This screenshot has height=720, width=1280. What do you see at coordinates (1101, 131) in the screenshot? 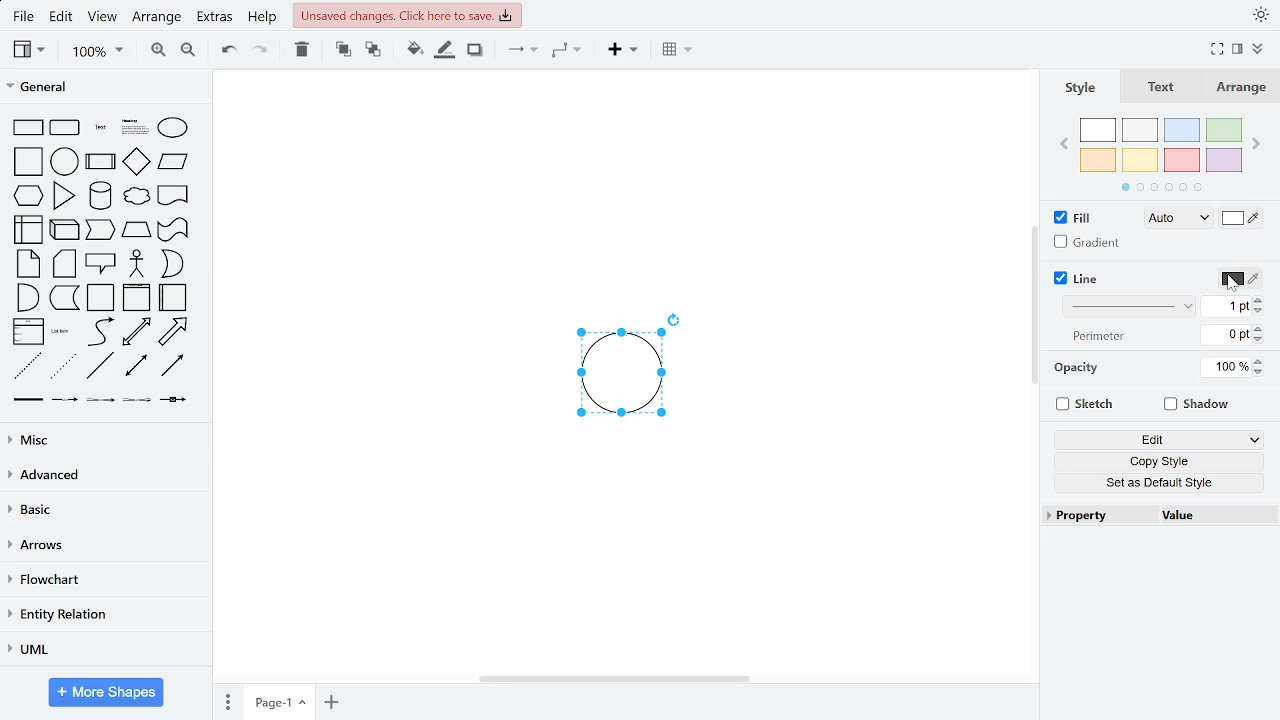
I see `white` at bounding box center [1101, 131].